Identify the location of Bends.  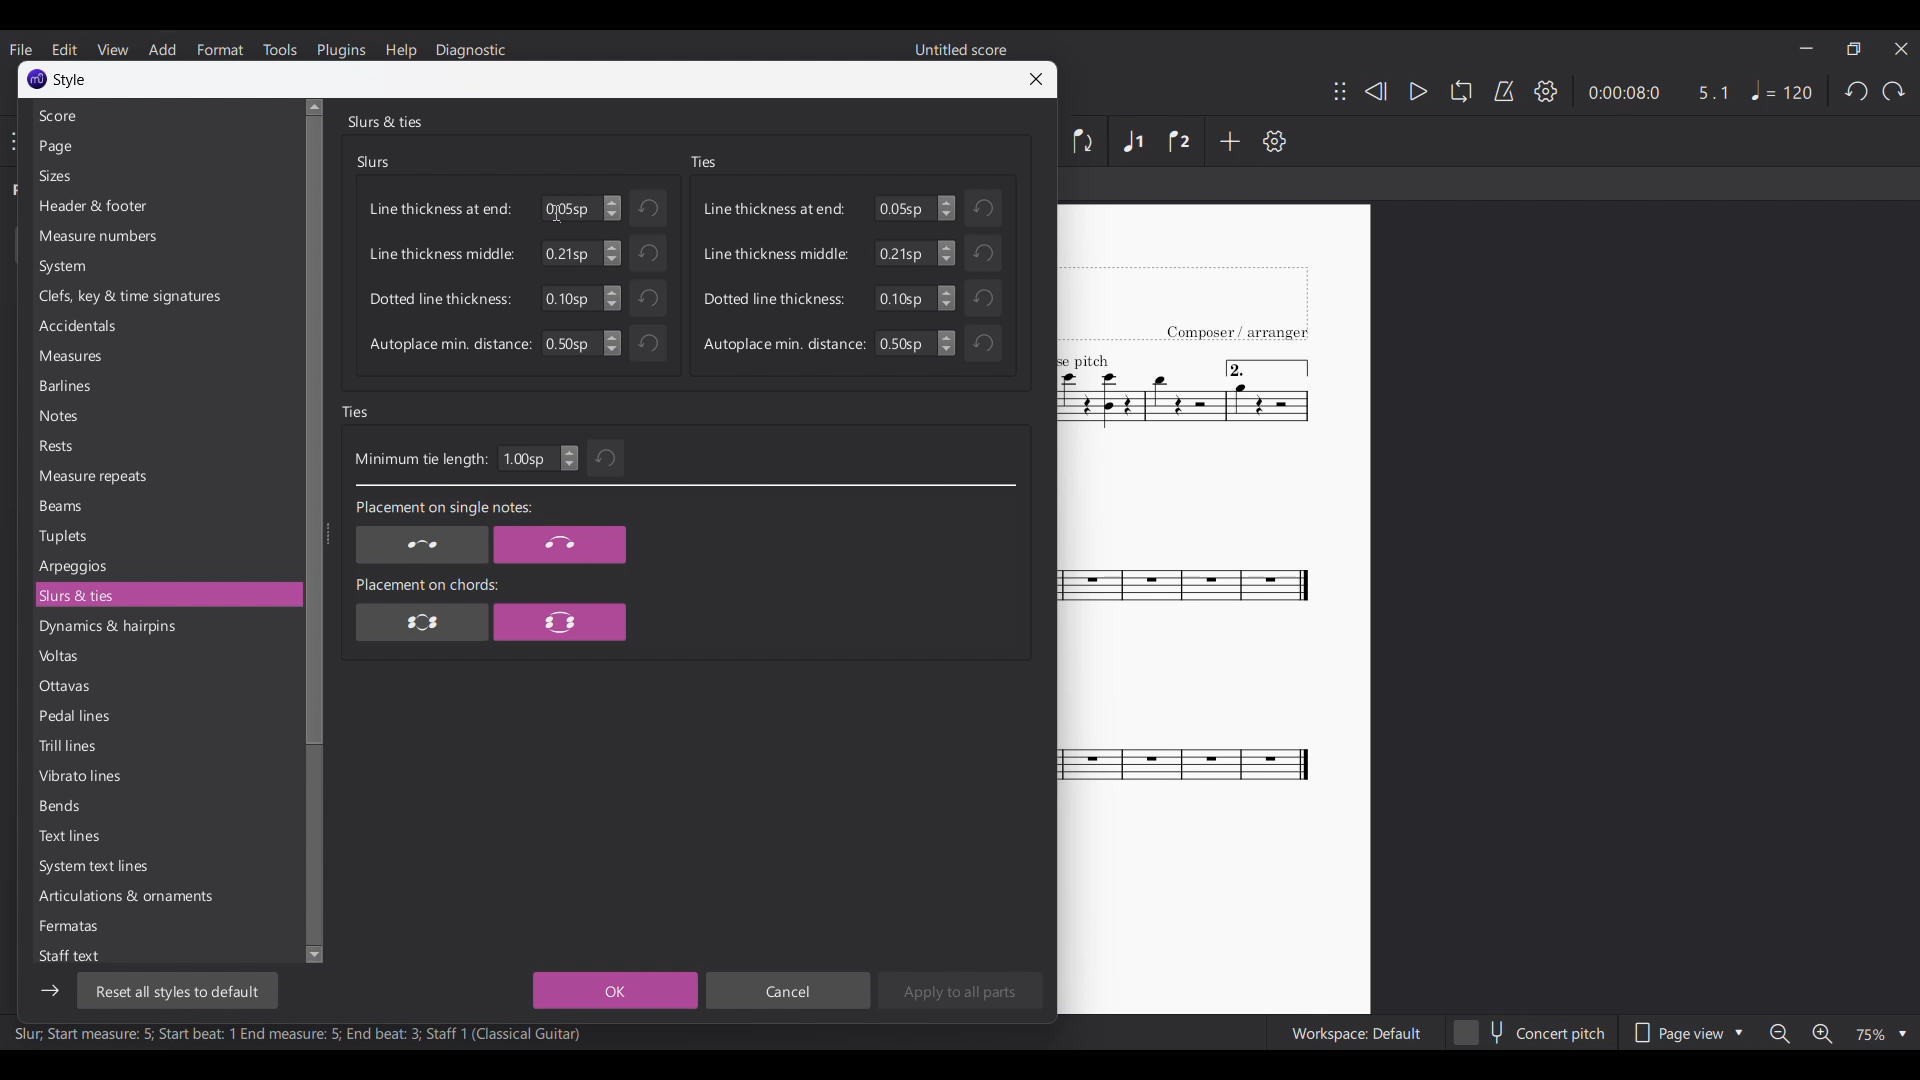
(165, 806).